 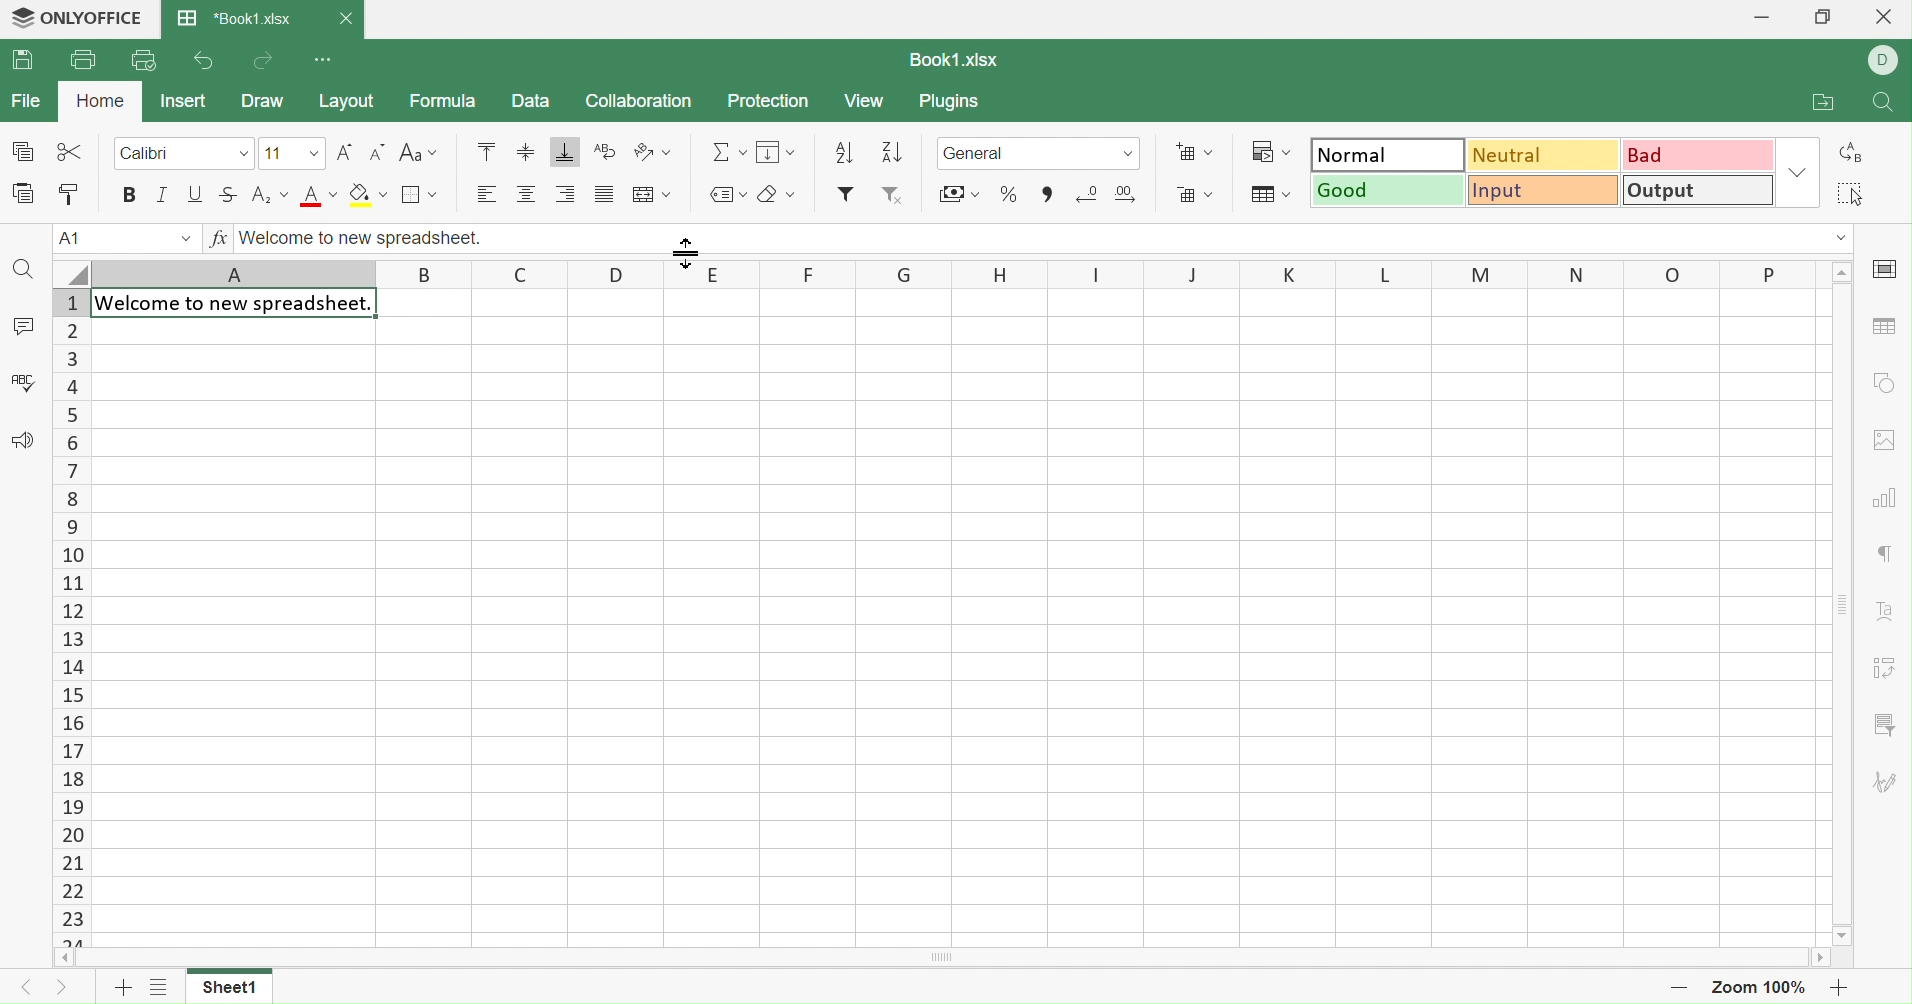 What do you see at coordinates (844, 153) in the screenshot?
I see `Ascending order` at bounding box center [844, 153].